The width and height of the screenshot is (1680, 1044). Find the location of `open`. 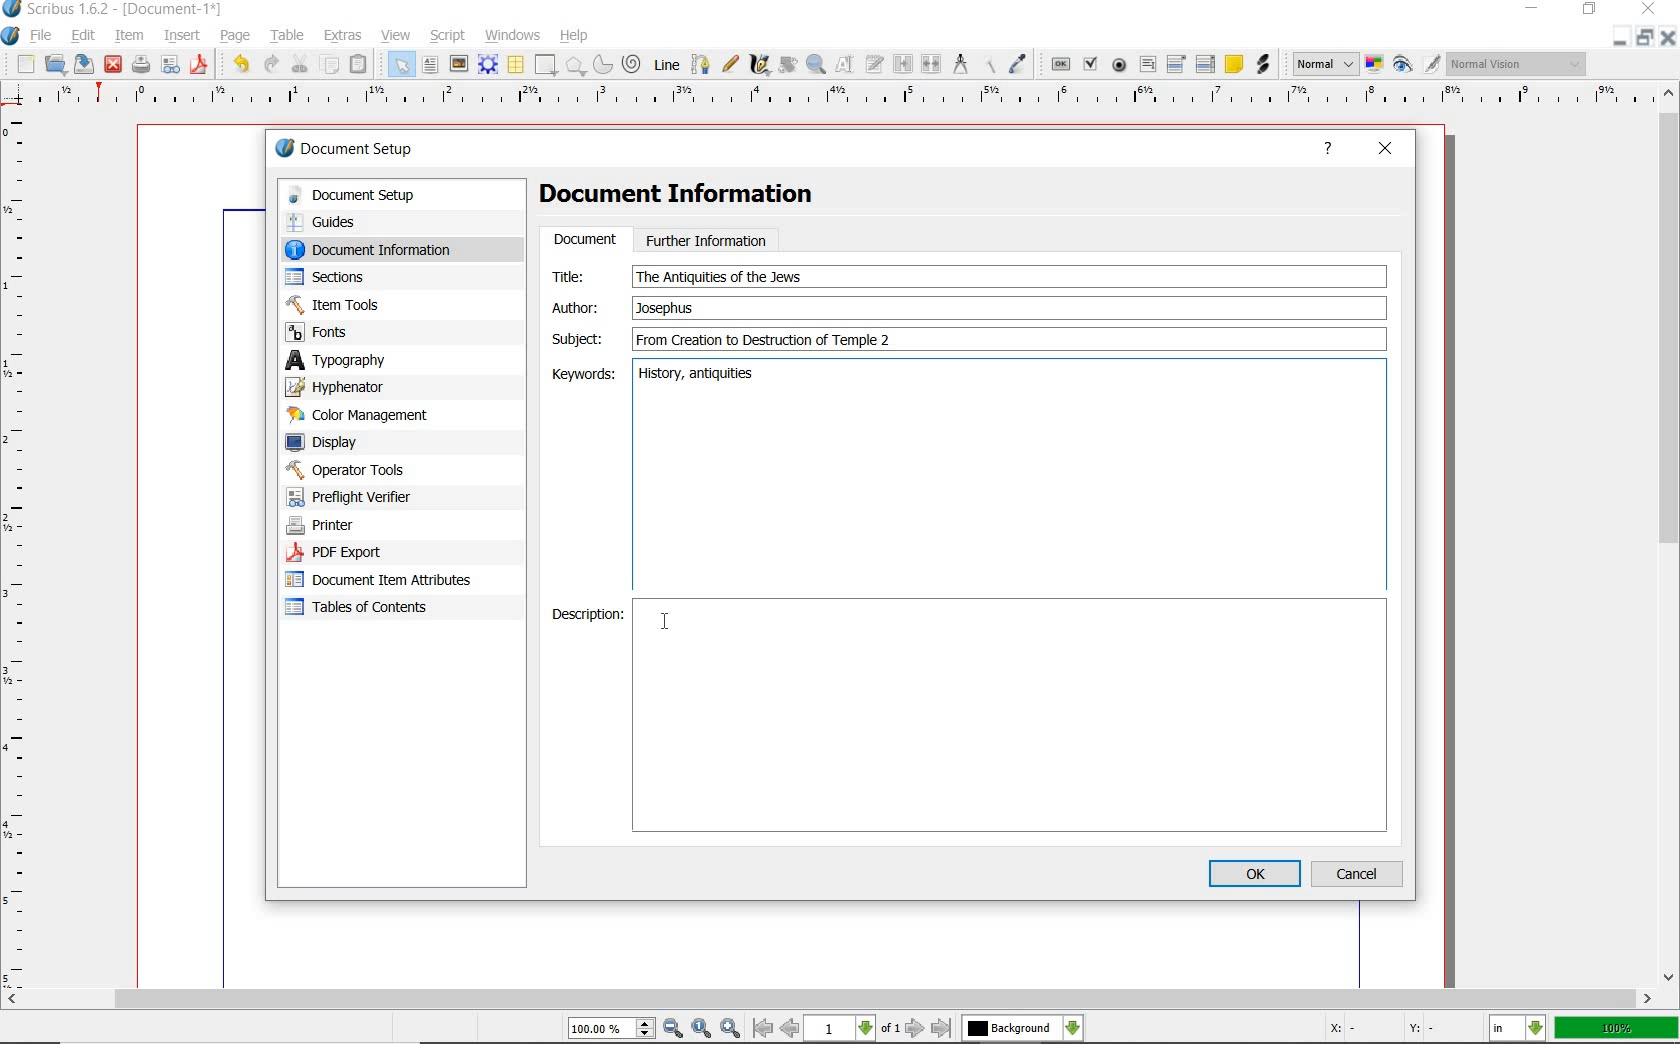

open is located at coordinates (56, 64).